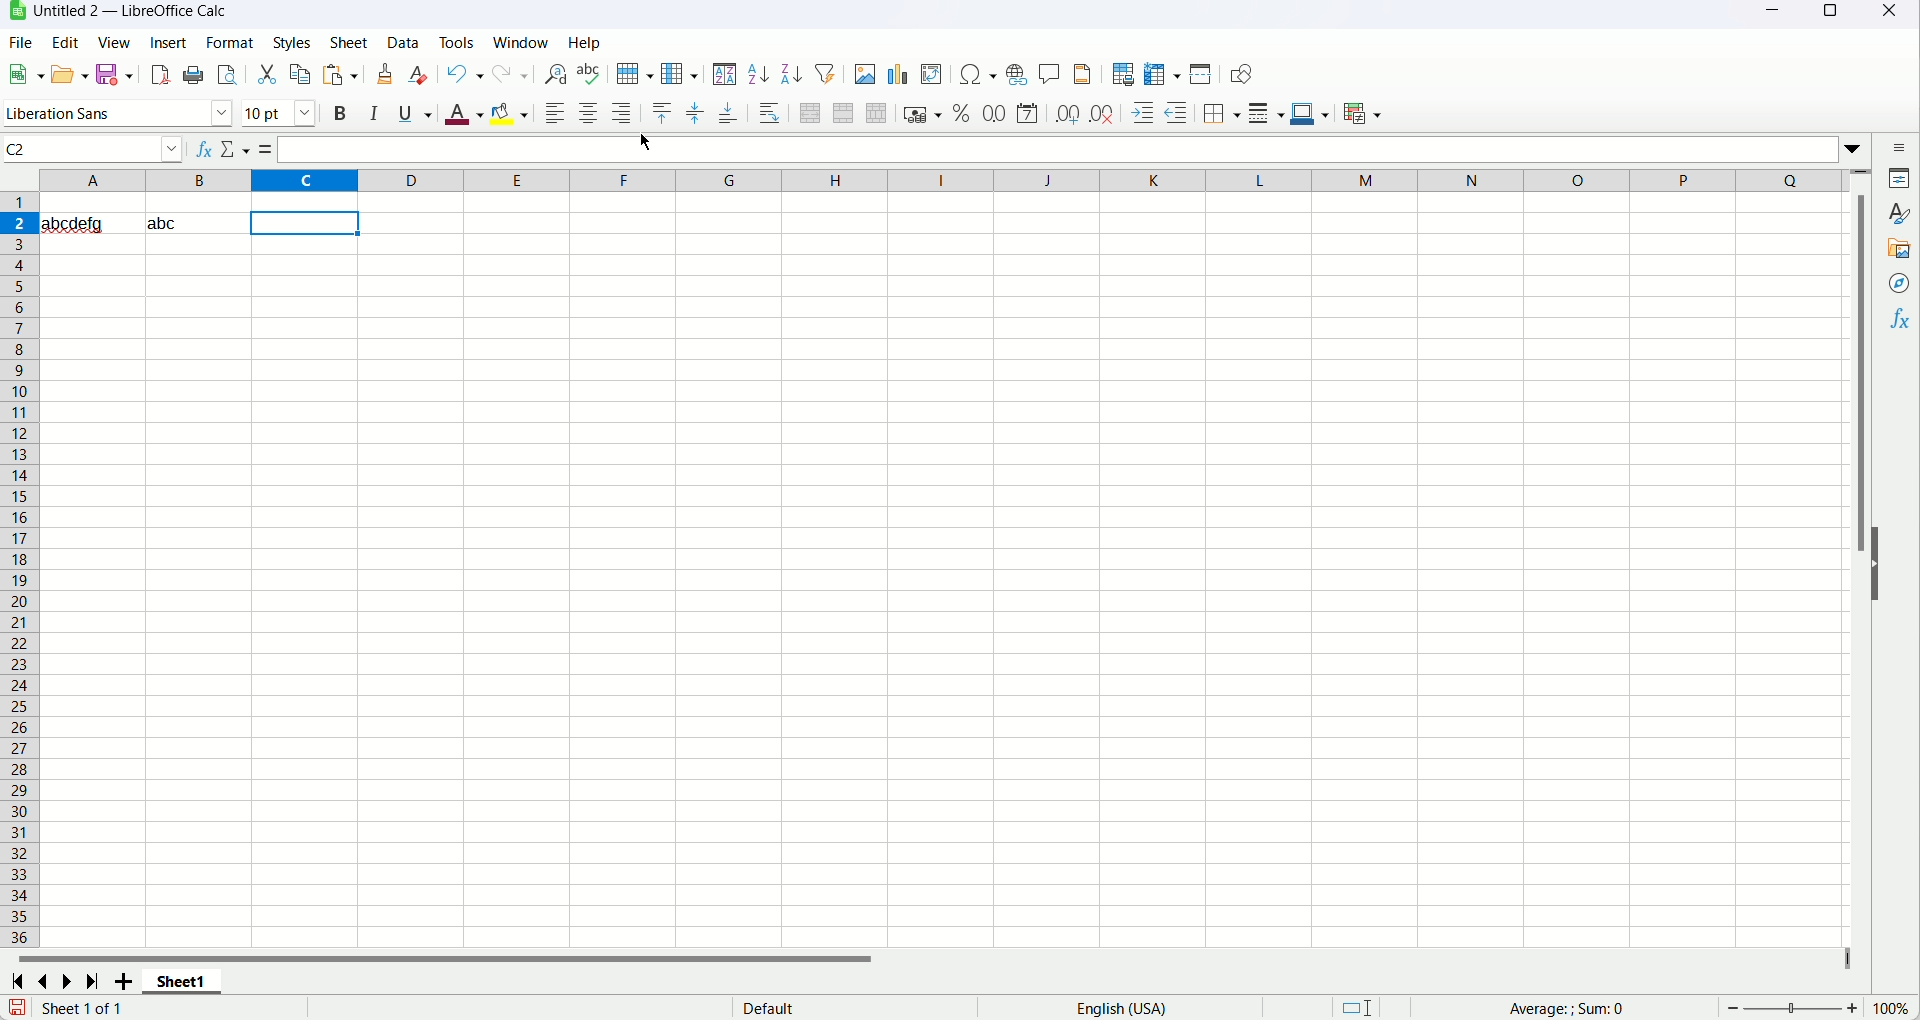 This screenshot has width=1920, height=1020. I want to click on cell selected, so click(307, 223).